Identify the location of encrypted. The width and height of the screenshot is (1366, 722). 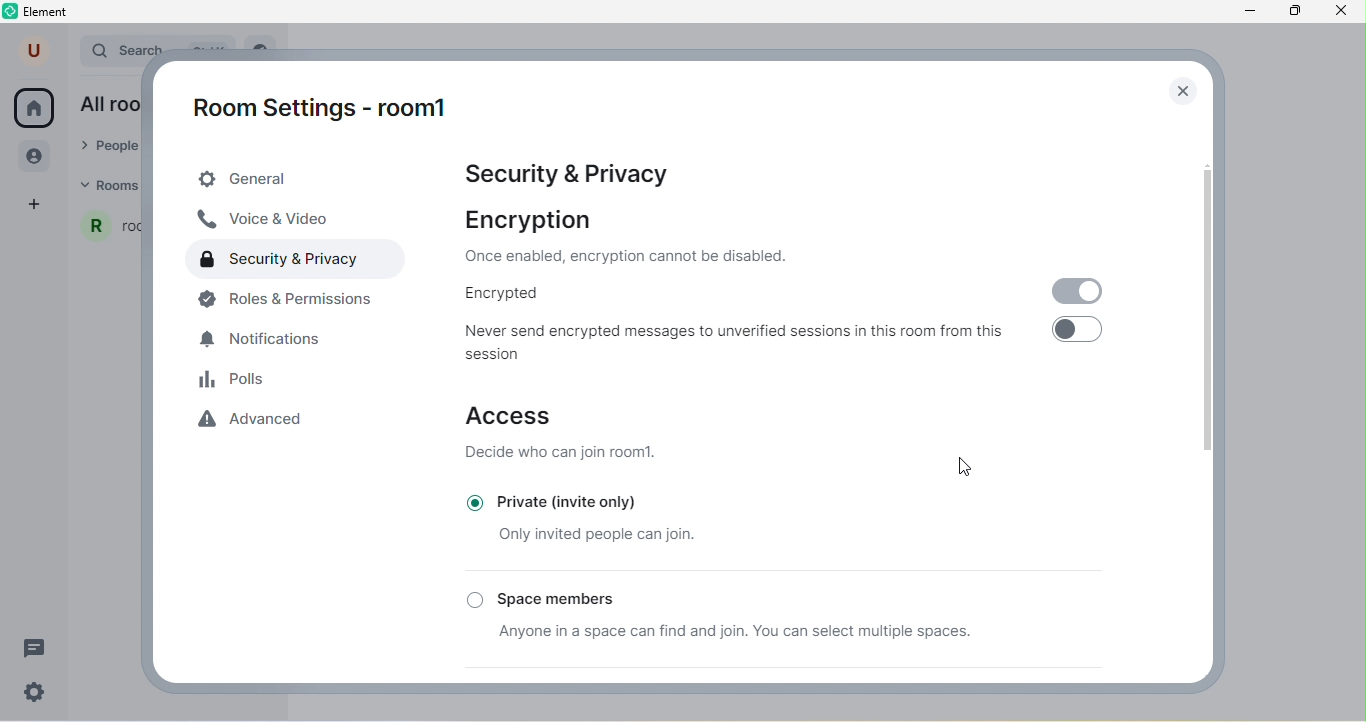
(513, 296).